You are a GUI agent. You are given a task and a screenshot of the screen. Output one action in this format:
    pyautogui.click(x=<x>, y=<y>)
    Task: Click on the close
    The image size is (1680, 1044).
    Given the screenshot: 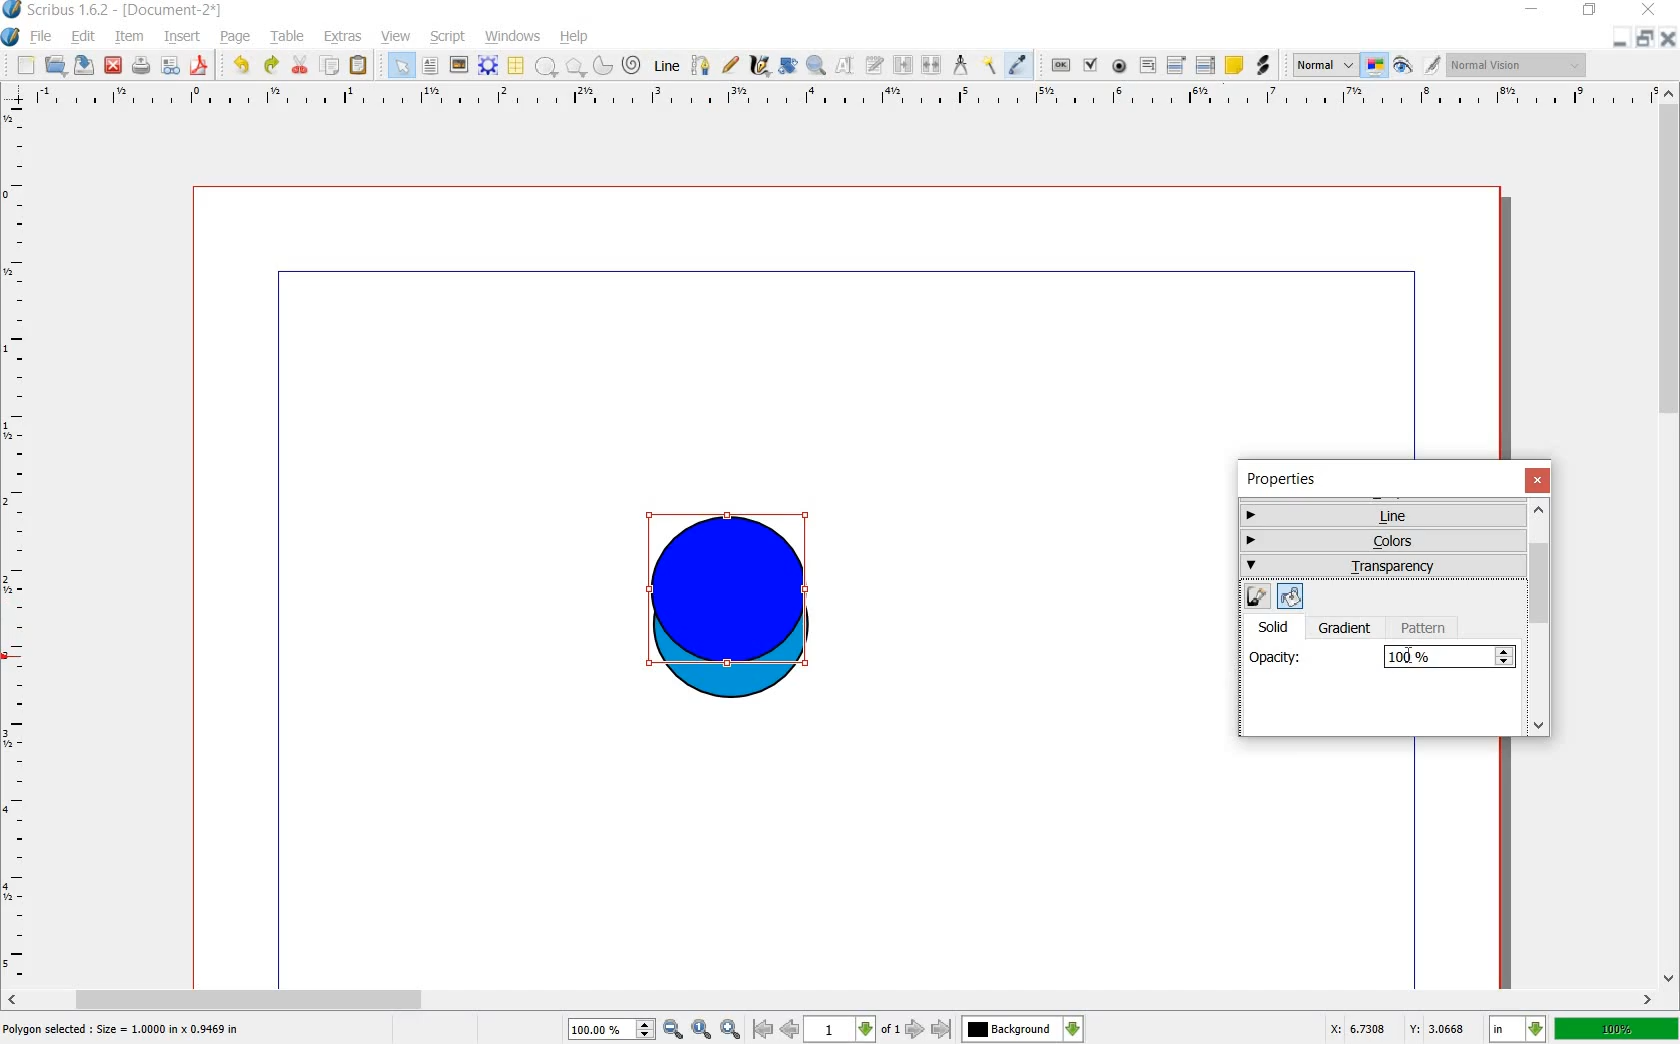 What is the action you would take?
    pyautogui.click(x=1540, y=480)
    